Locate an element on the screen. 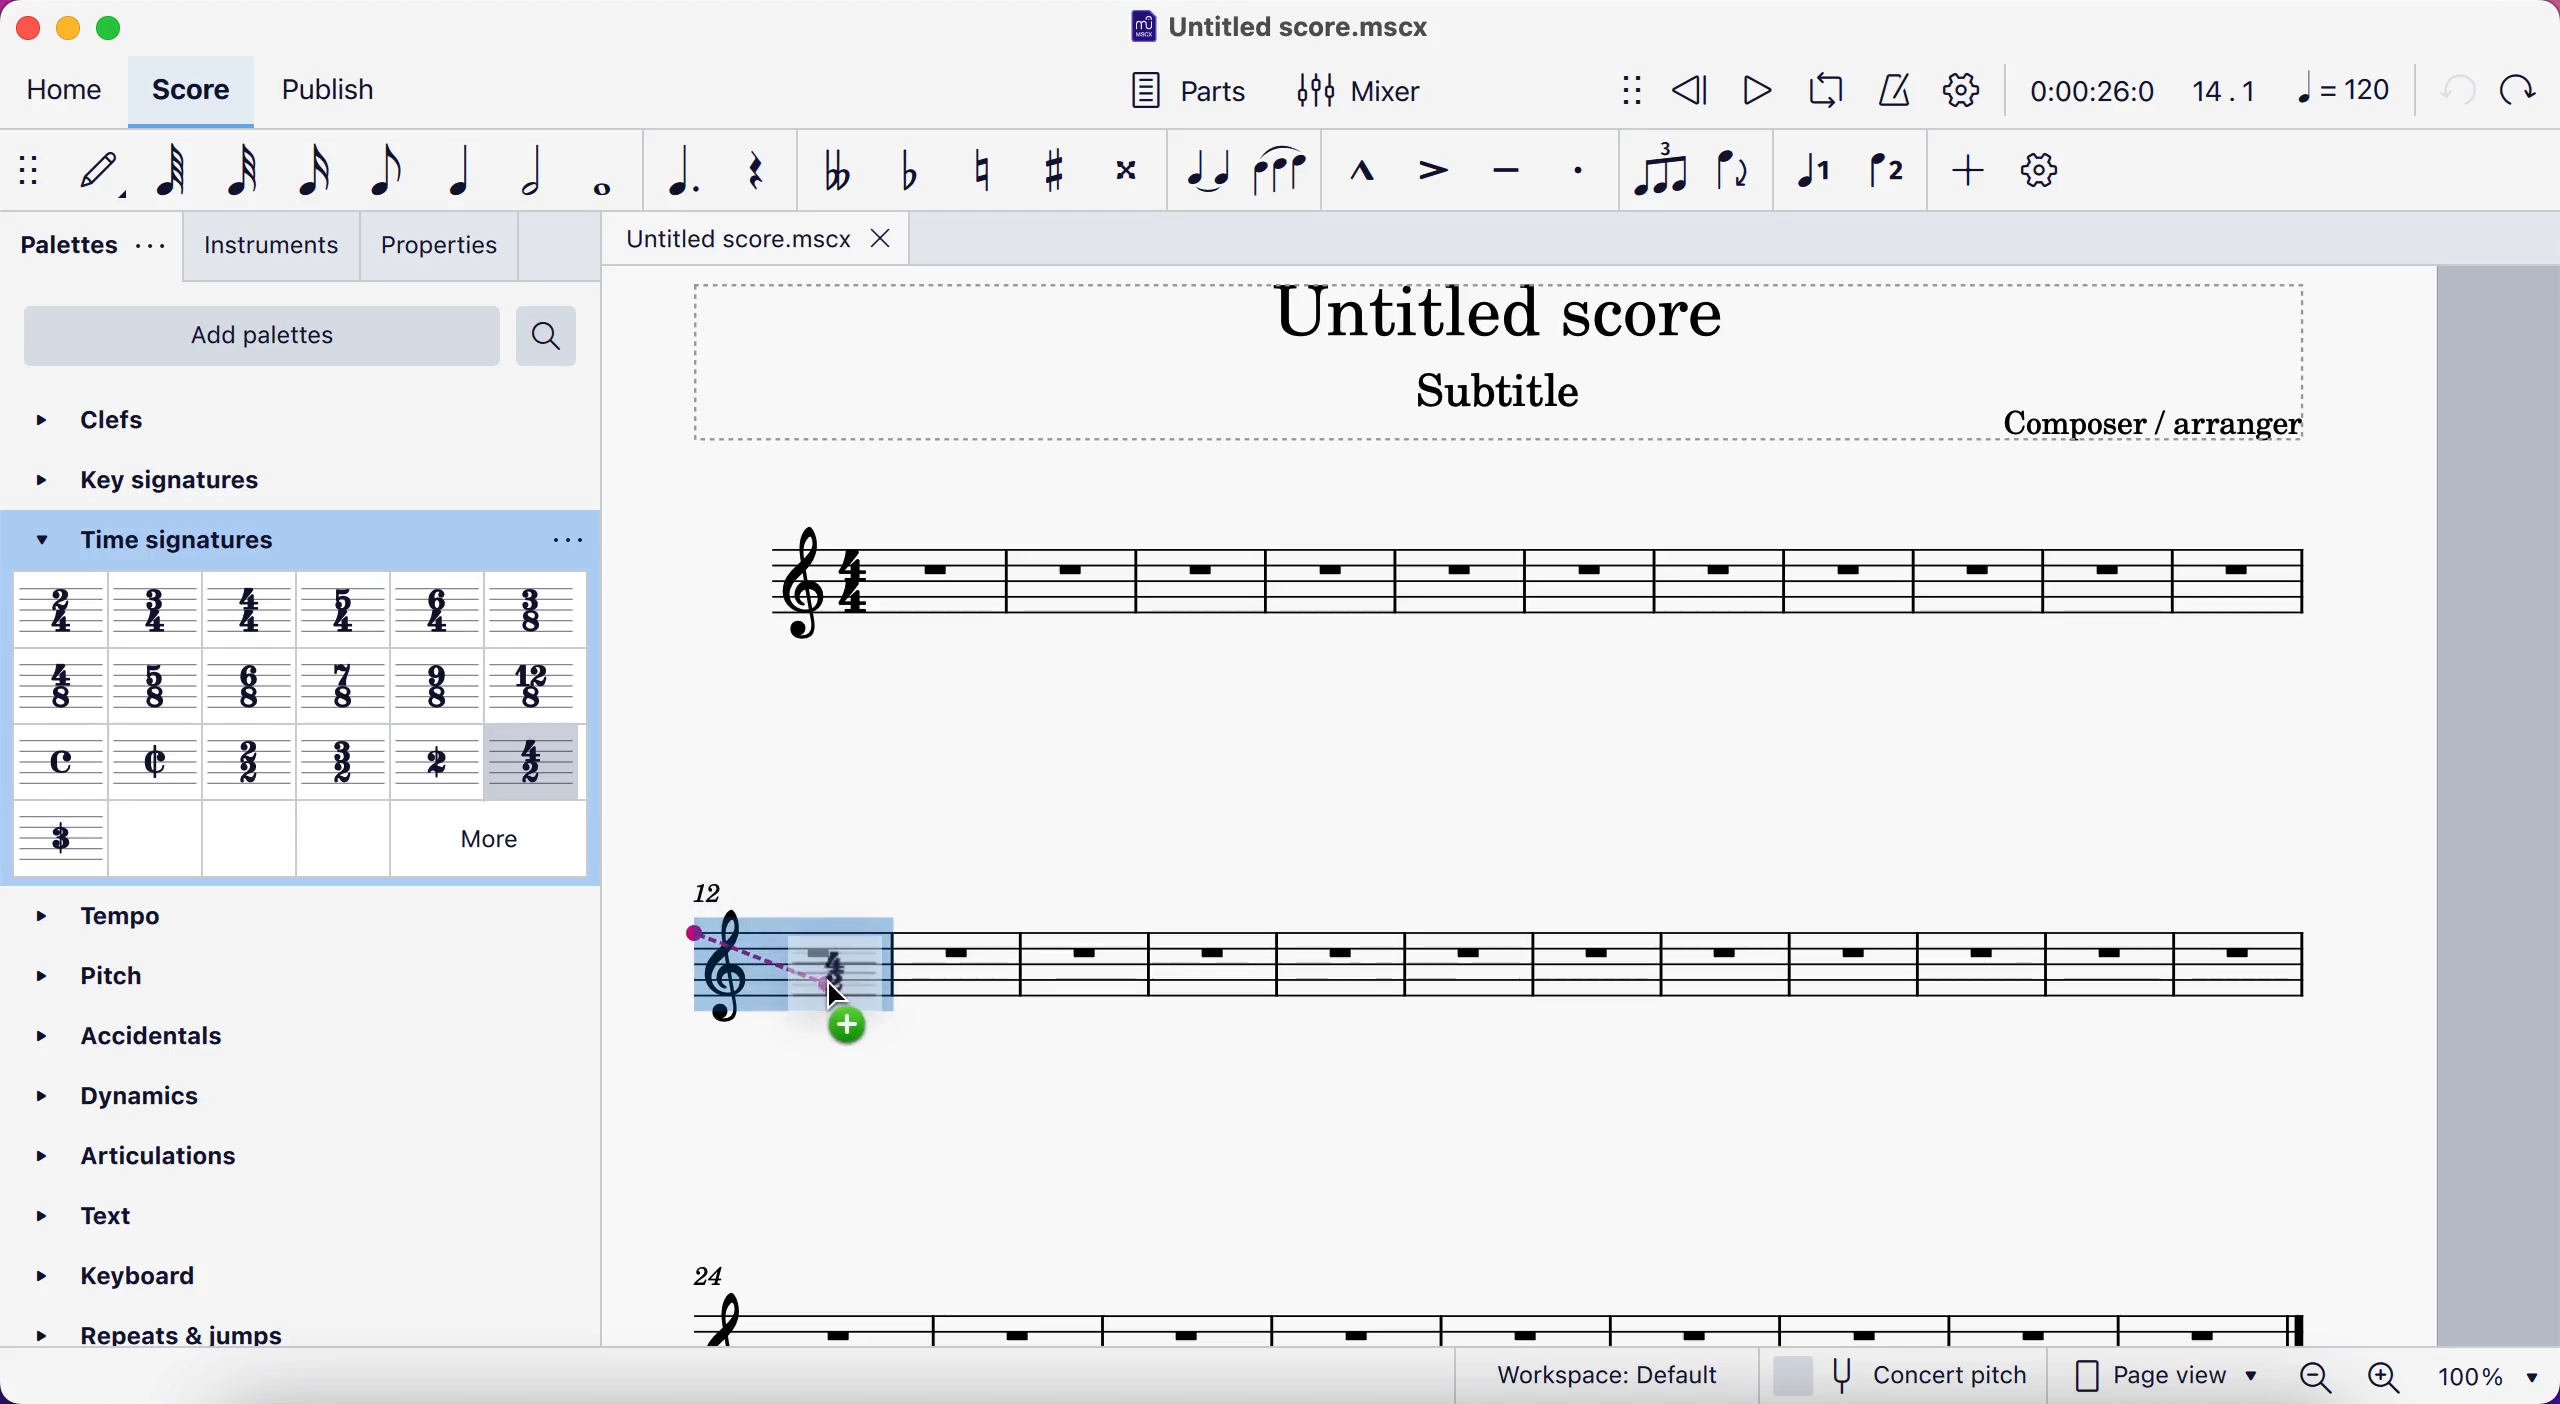 Image resolution: width=2560 pixels, height=1404 pixels. text is located at coordinates (99, 1212).